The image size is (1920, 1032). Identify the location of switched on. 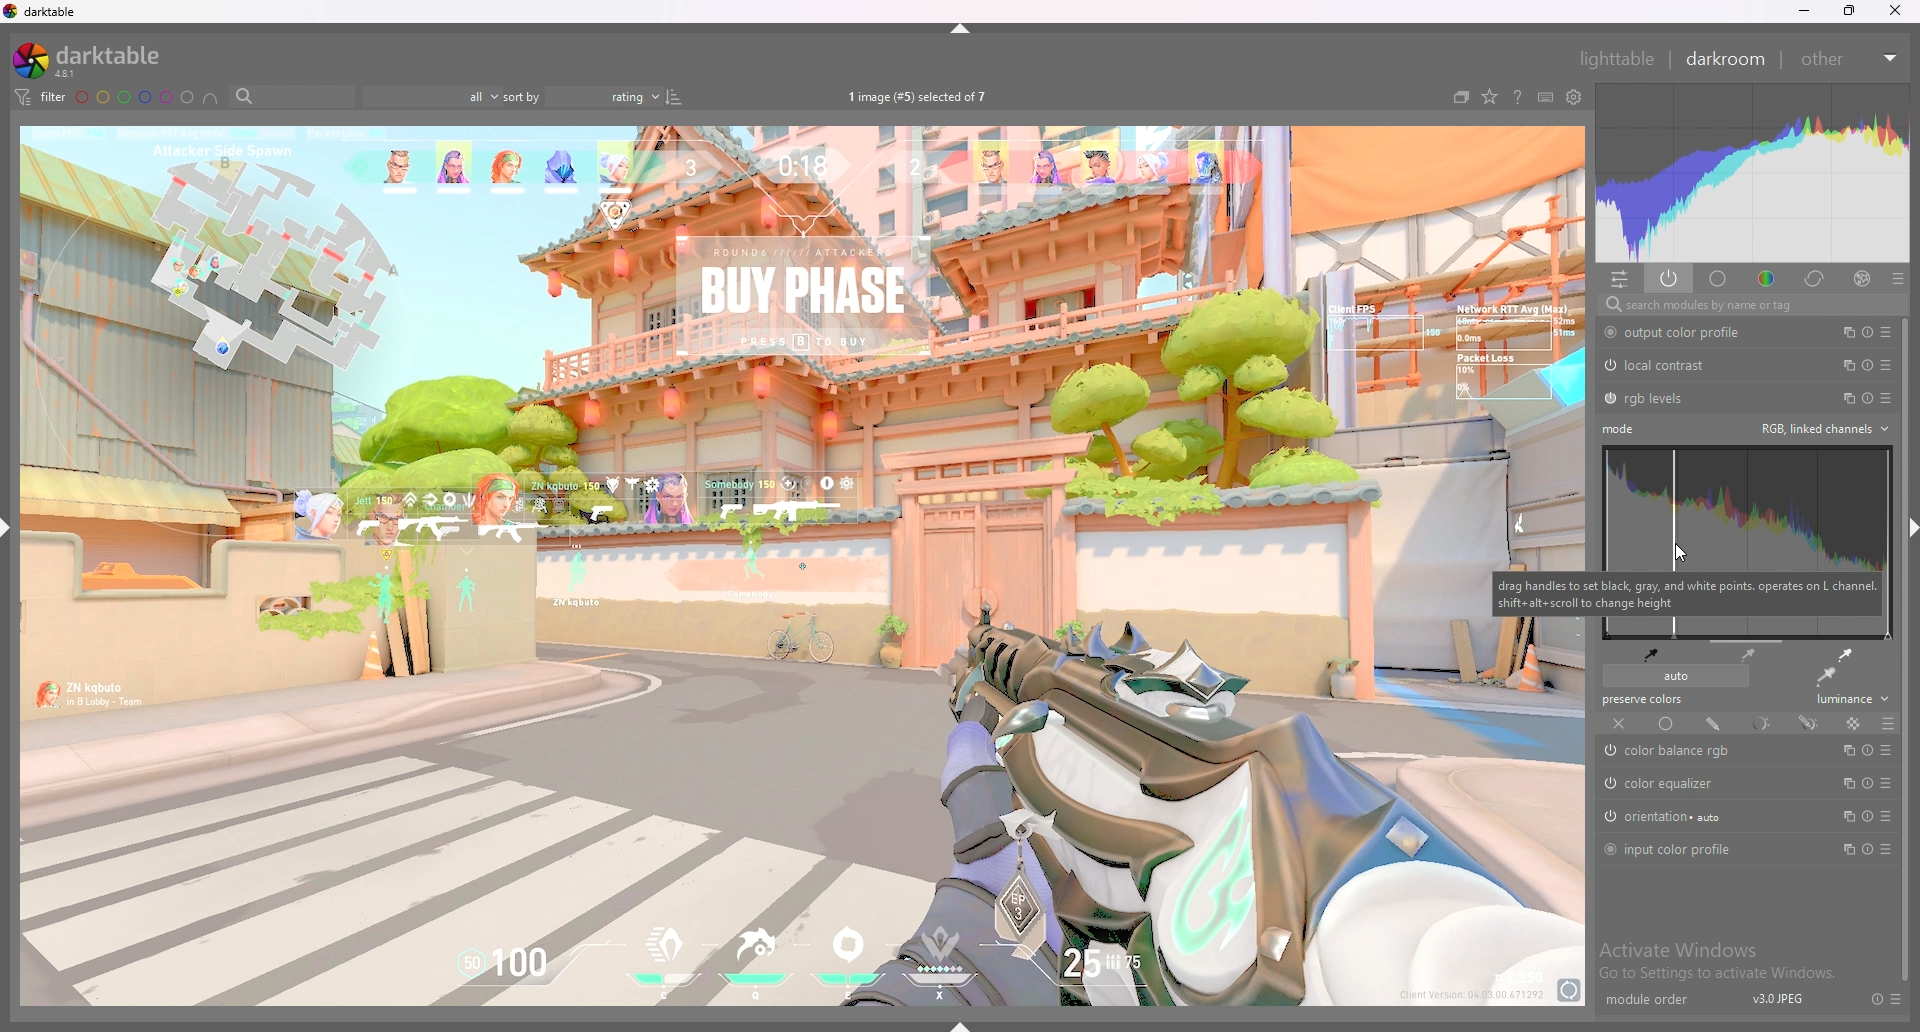
(1607, 850).